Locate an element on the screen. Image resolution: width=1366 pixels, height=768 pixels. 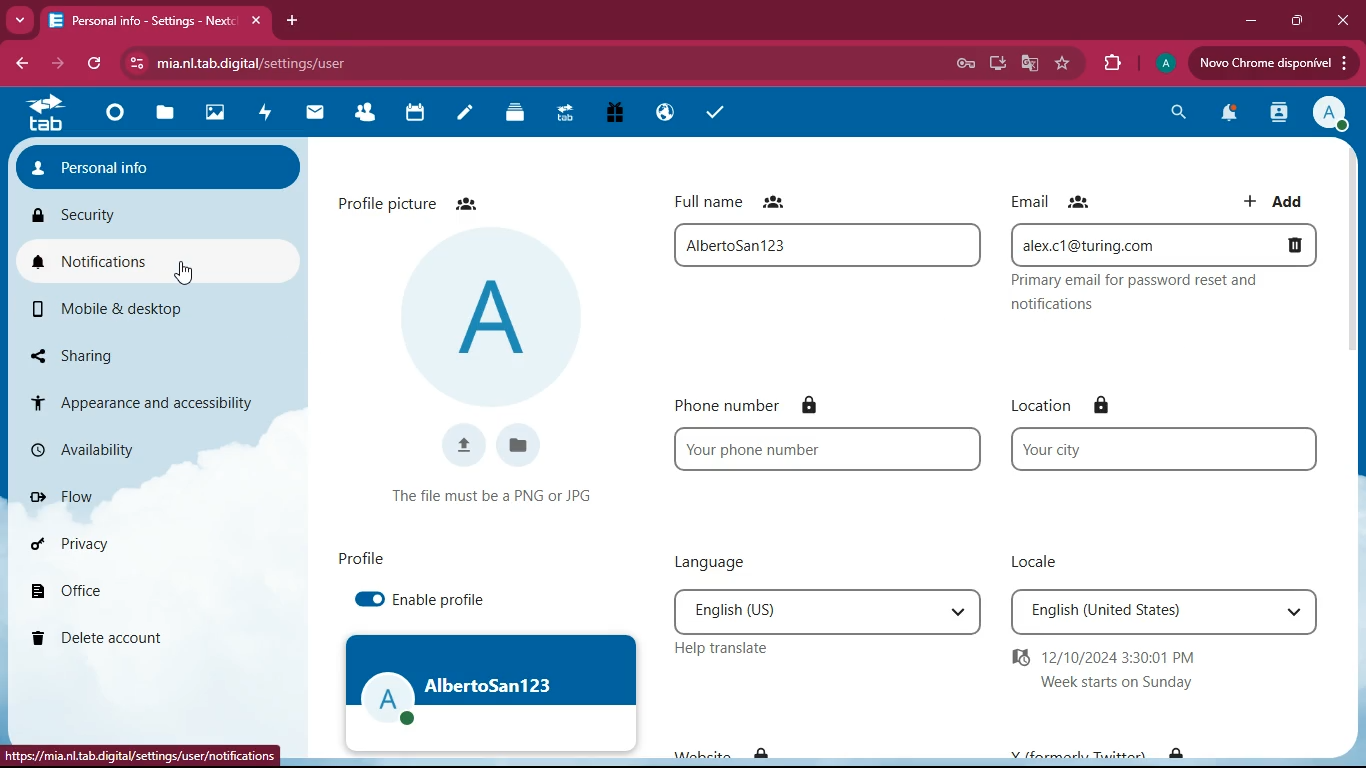
phone number is located at coordinates (827, 448).